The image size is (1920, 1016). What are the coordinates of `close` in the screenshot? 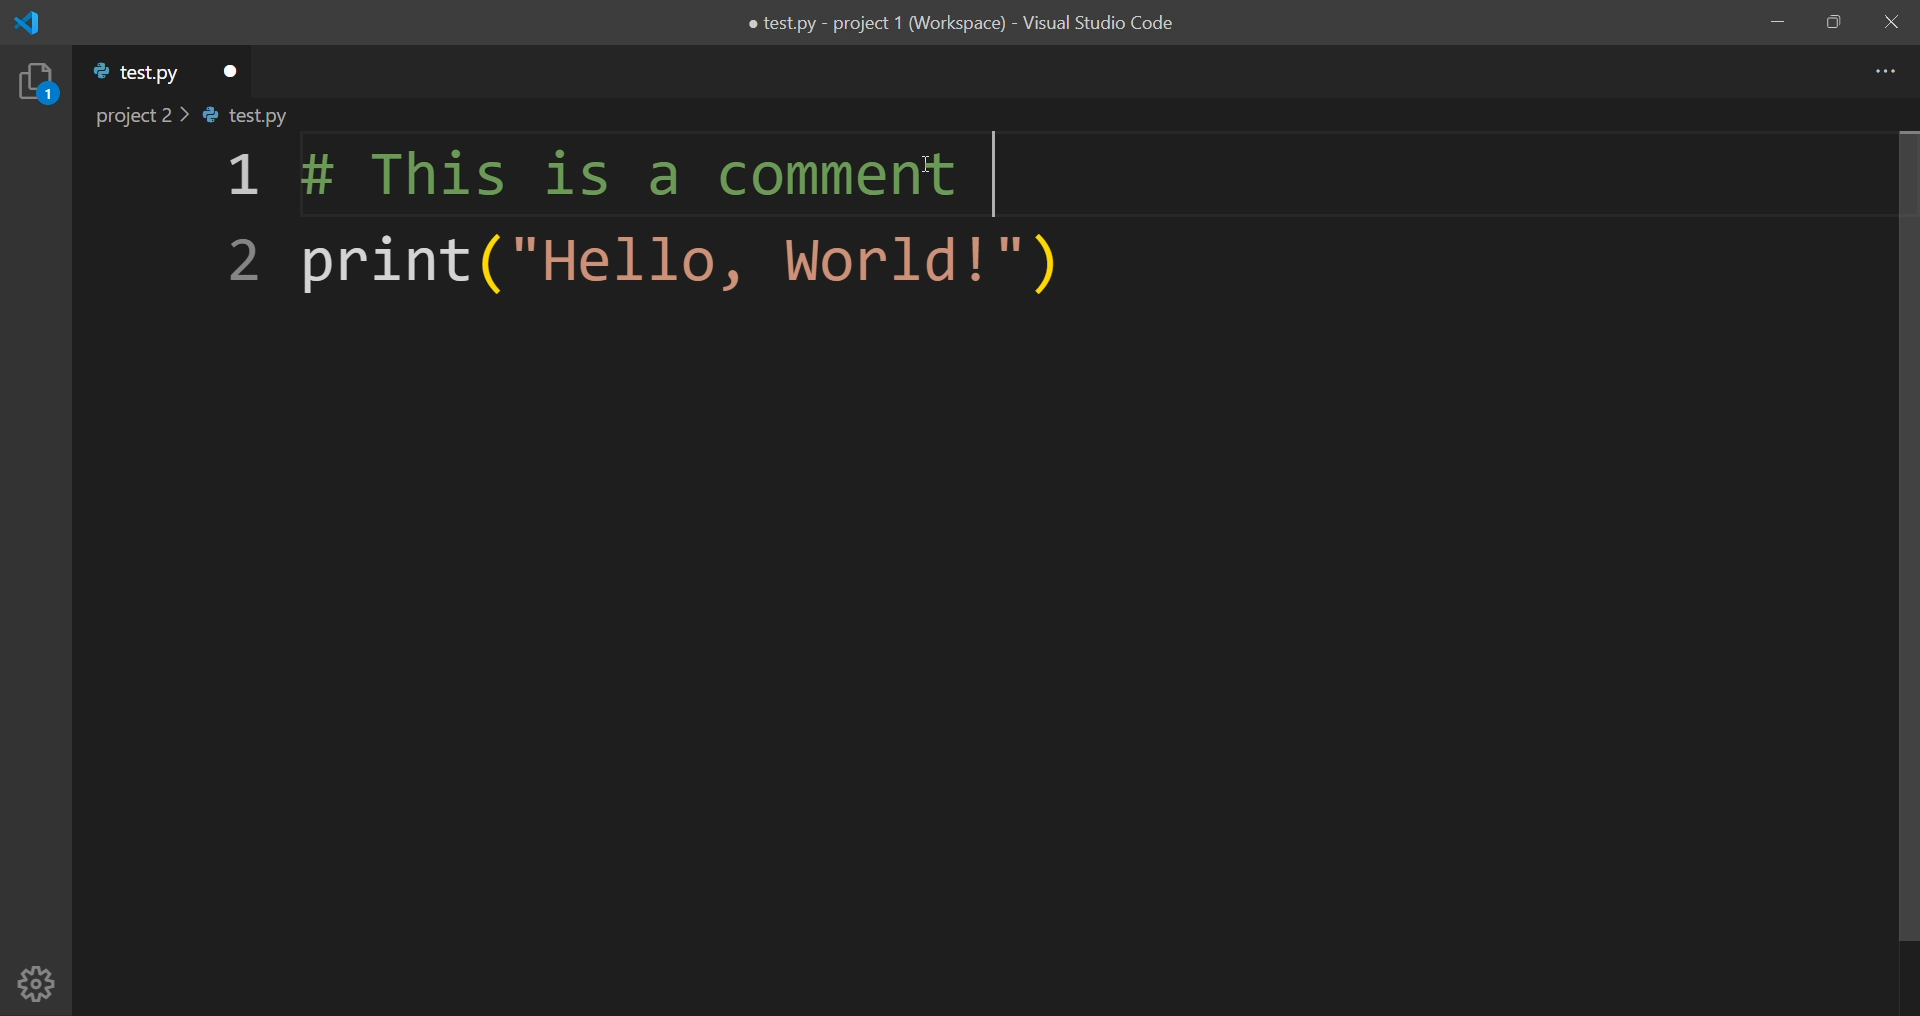 It's located at (1888, 22).